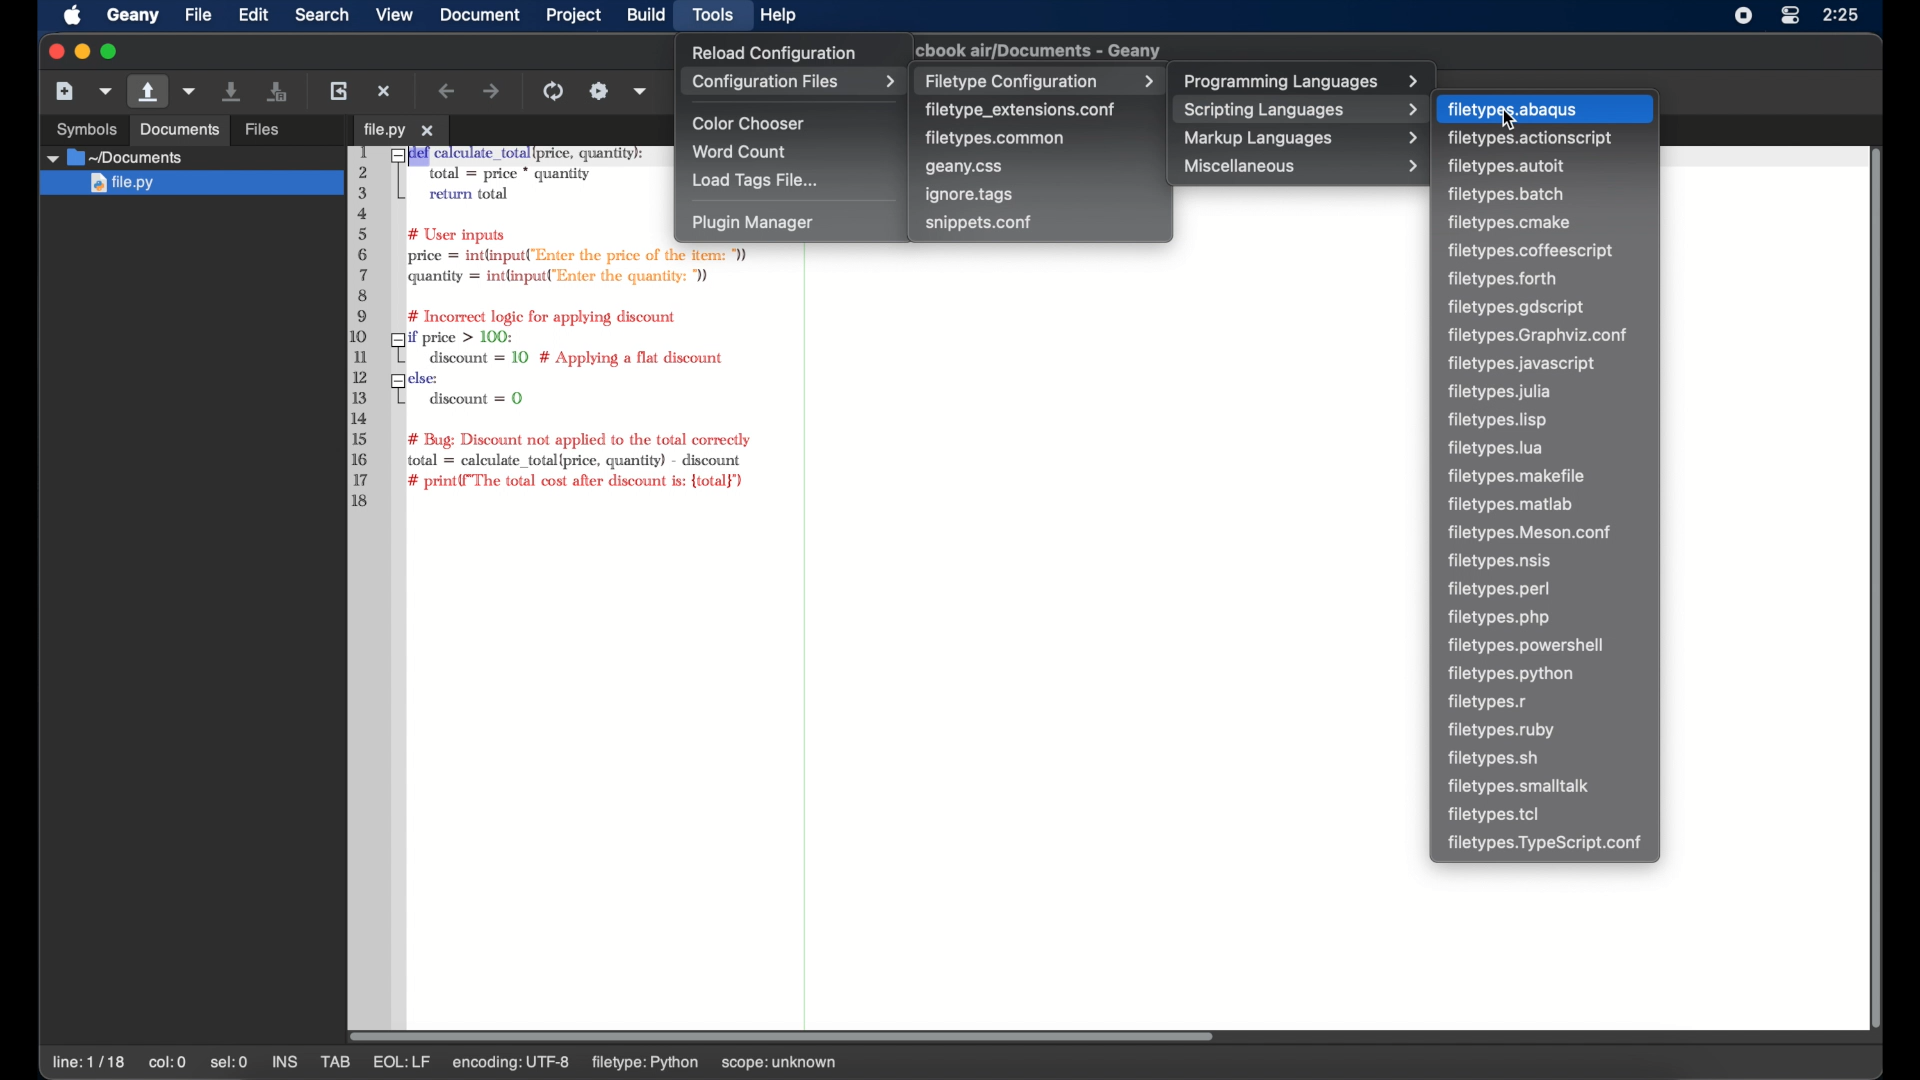  I want to click on filetypes, so click(1489, 703).